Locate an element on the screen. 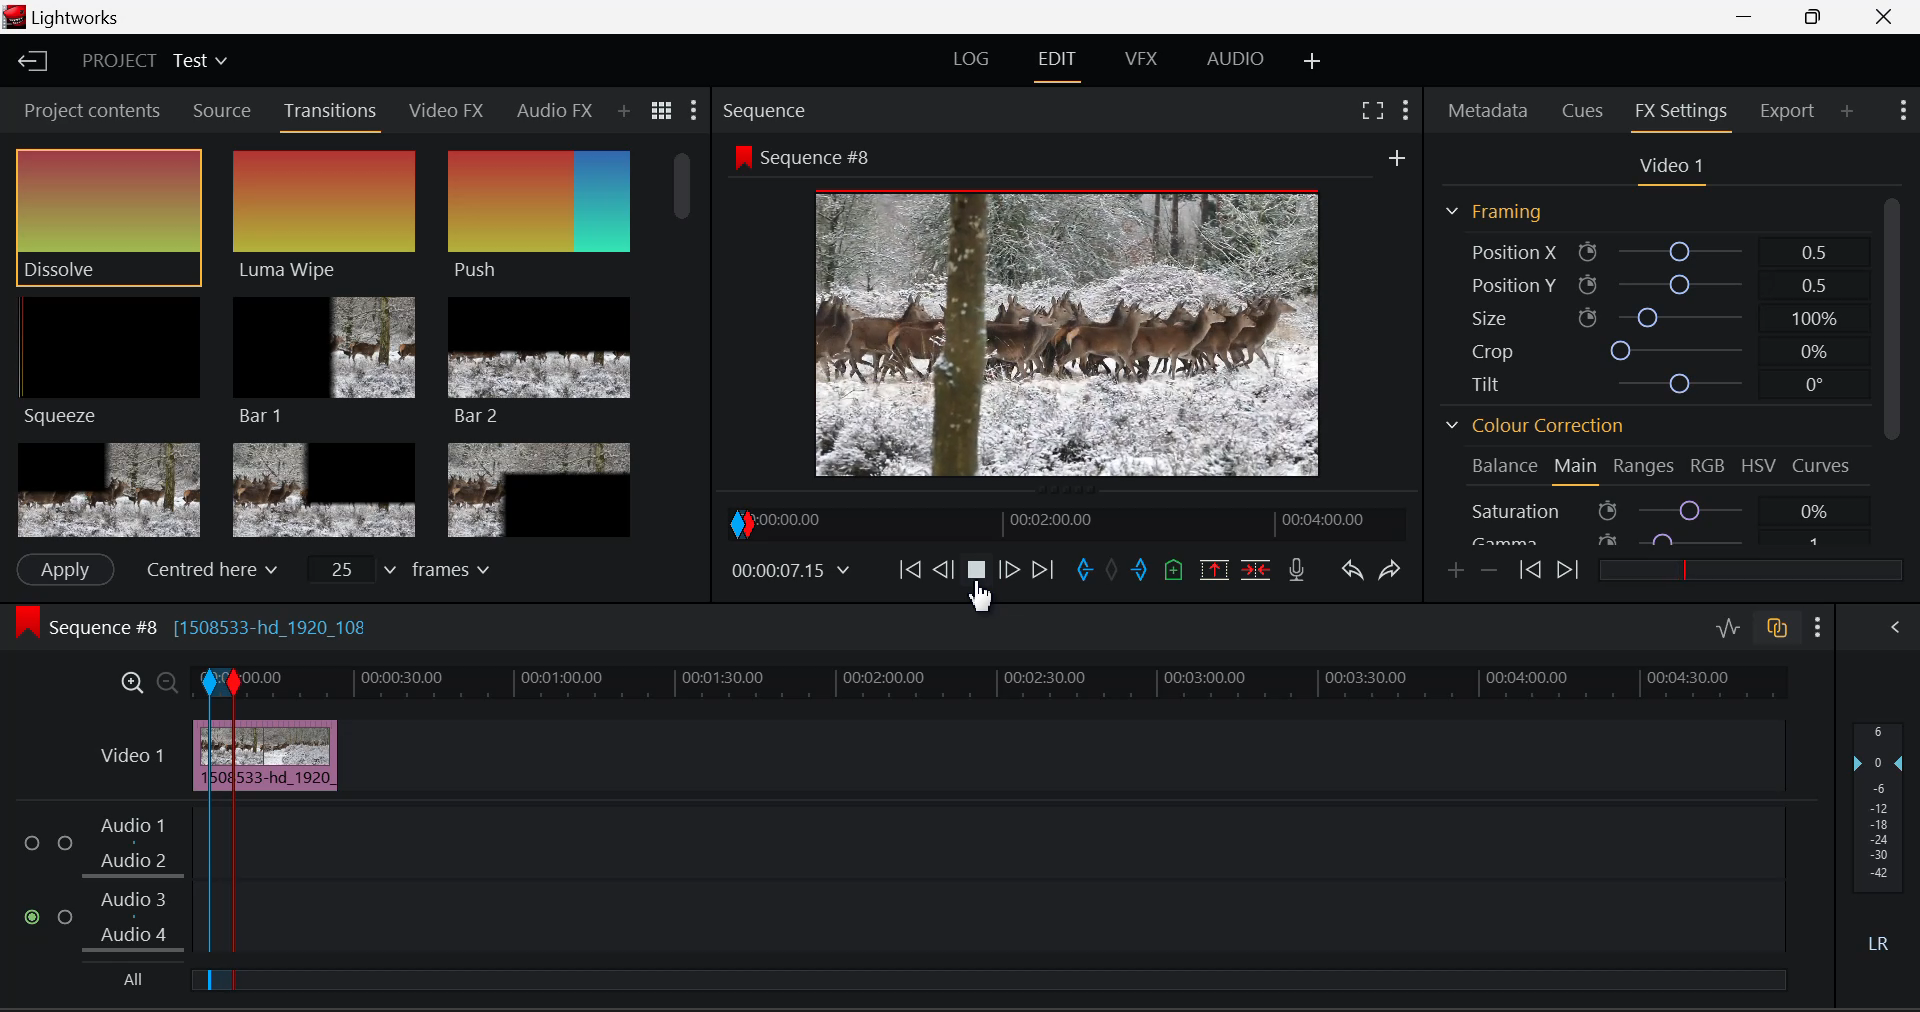  Mark Cue is located at coordinates (1172, 571).